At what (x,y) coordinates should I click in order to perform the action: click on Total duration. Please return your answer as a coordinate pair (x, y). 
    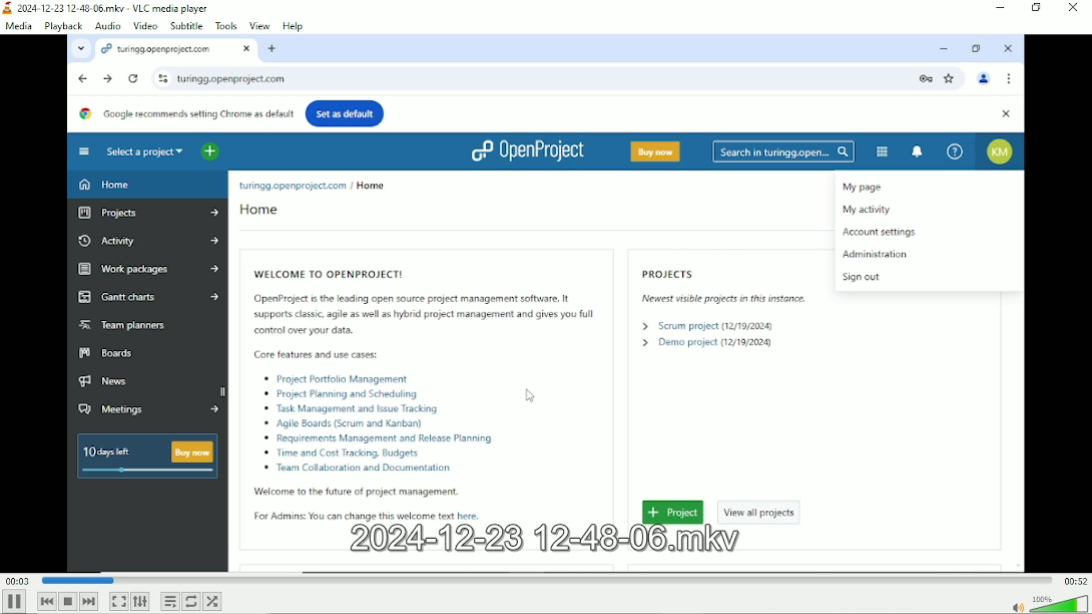
    Looking at the image, I should click on (1075, 581).